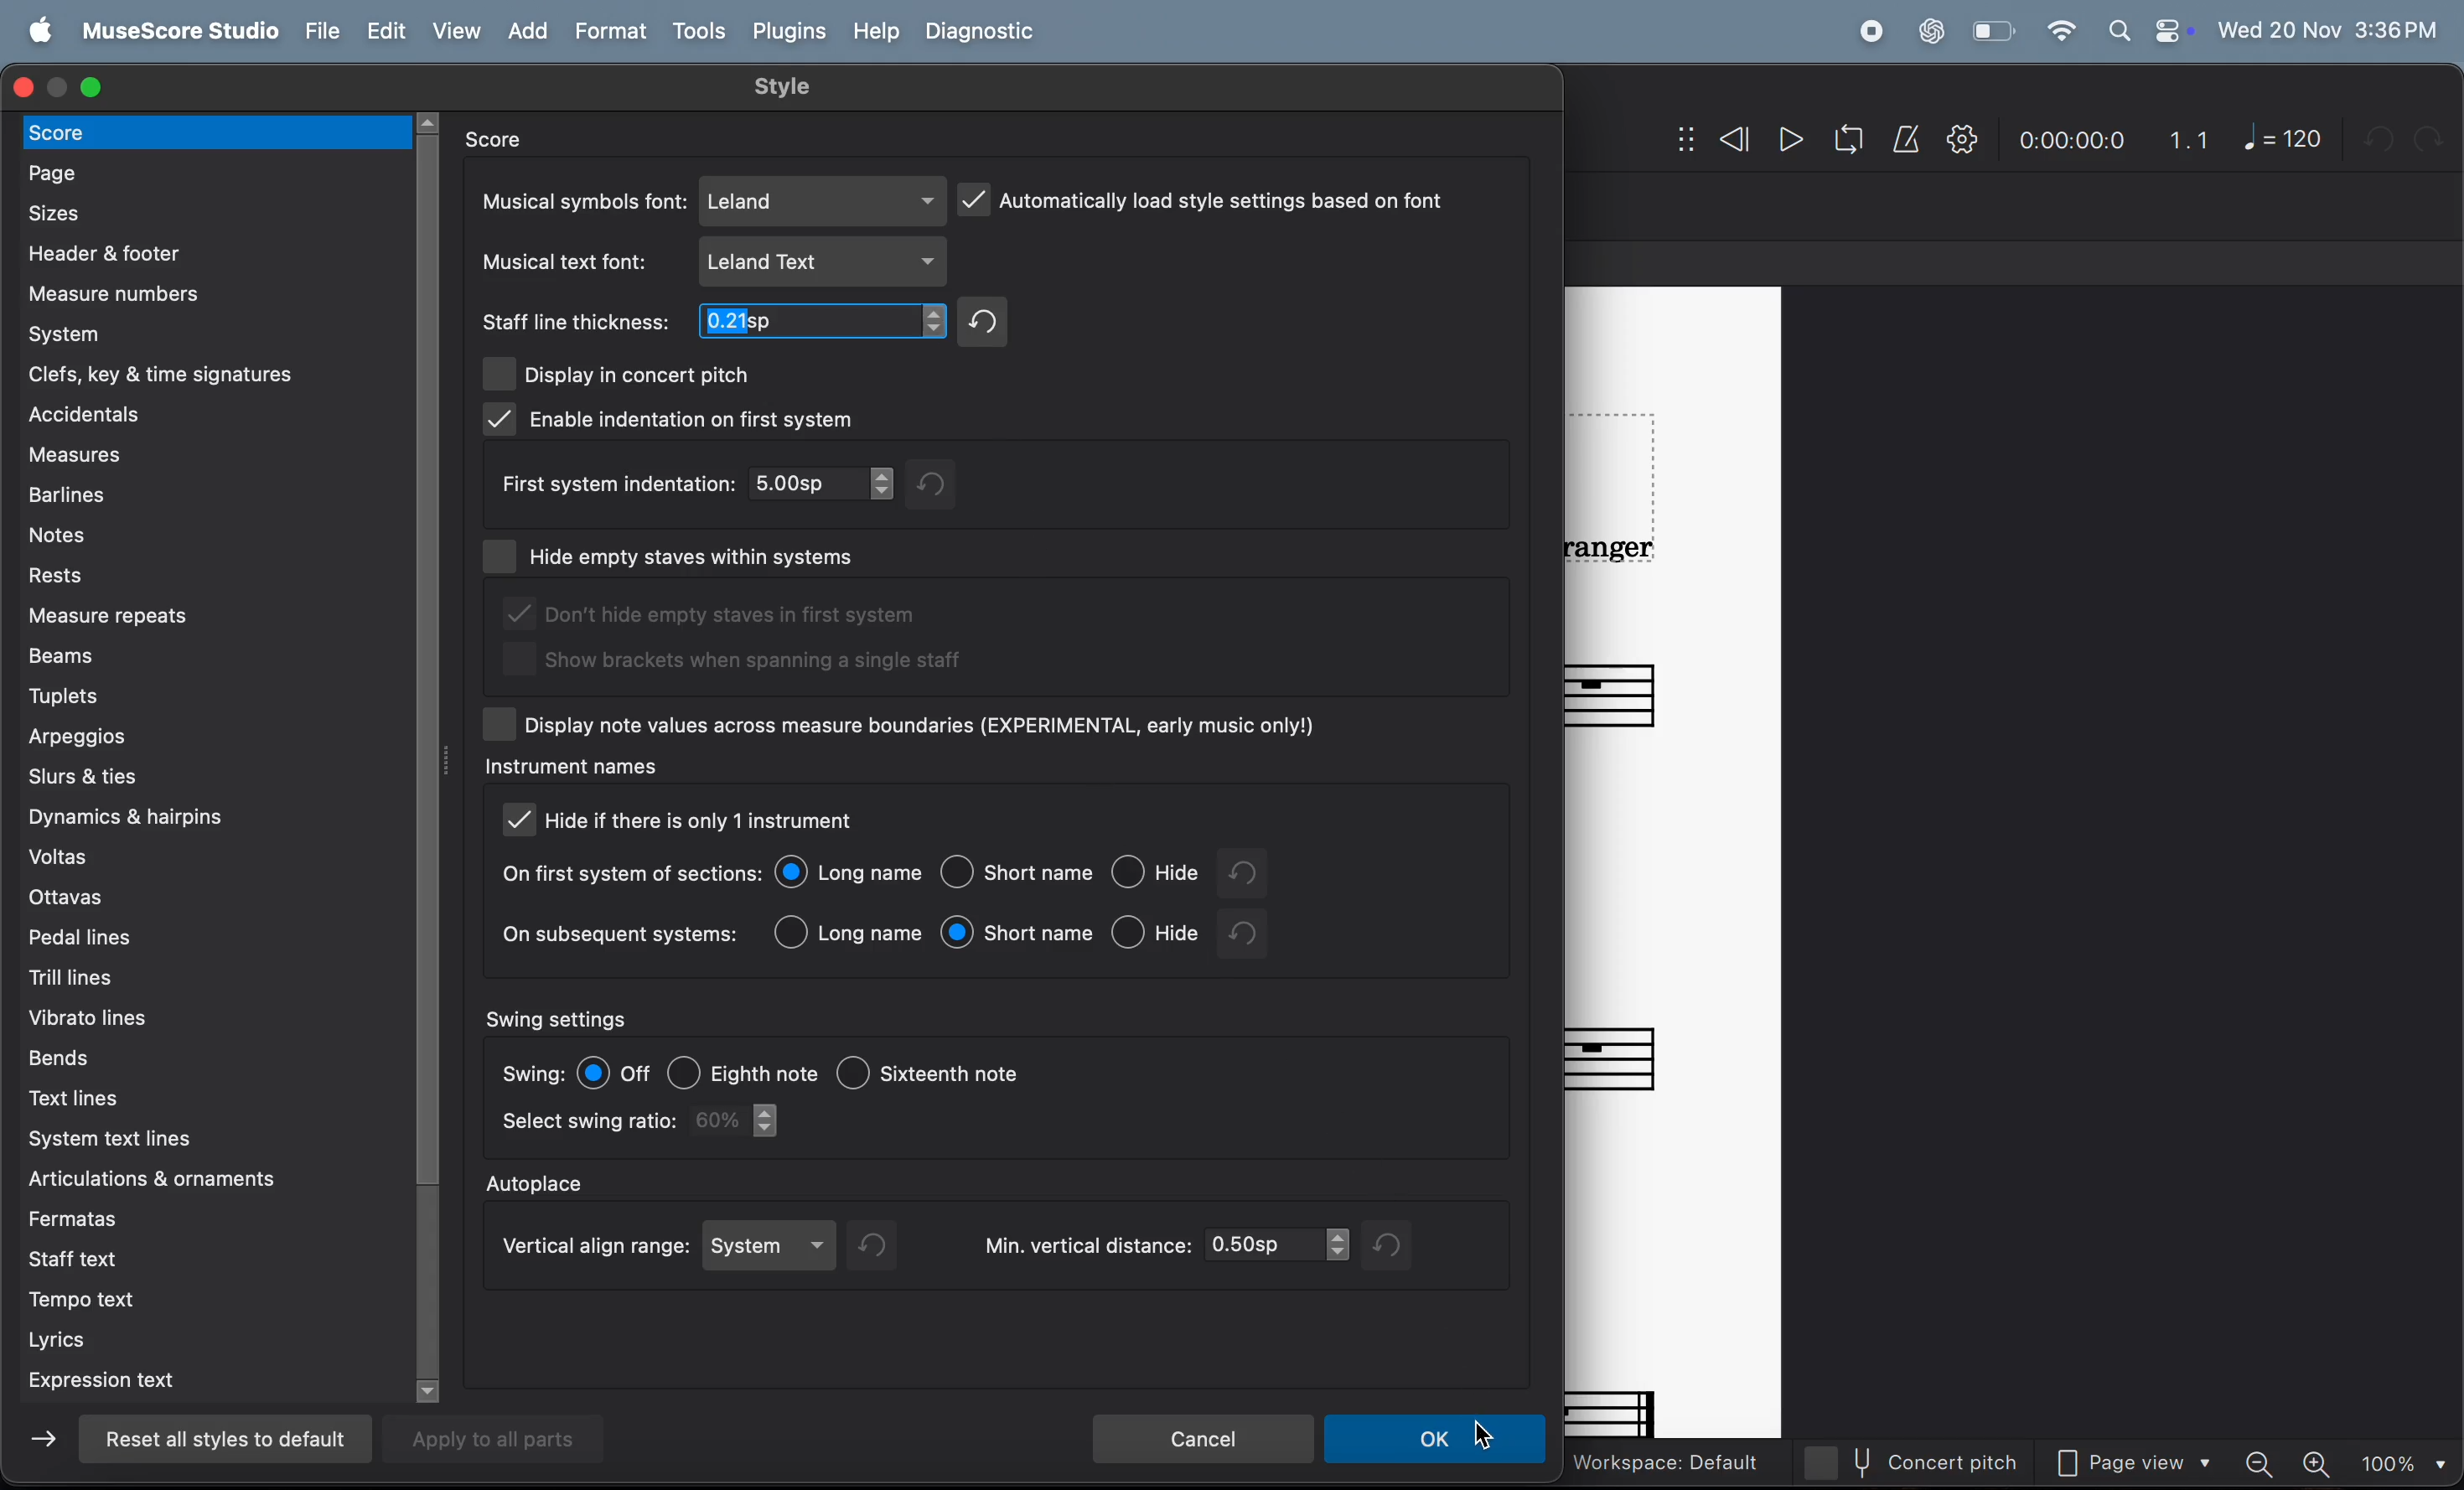  I want to click on hide empty staveswith system, so click(724, 552).